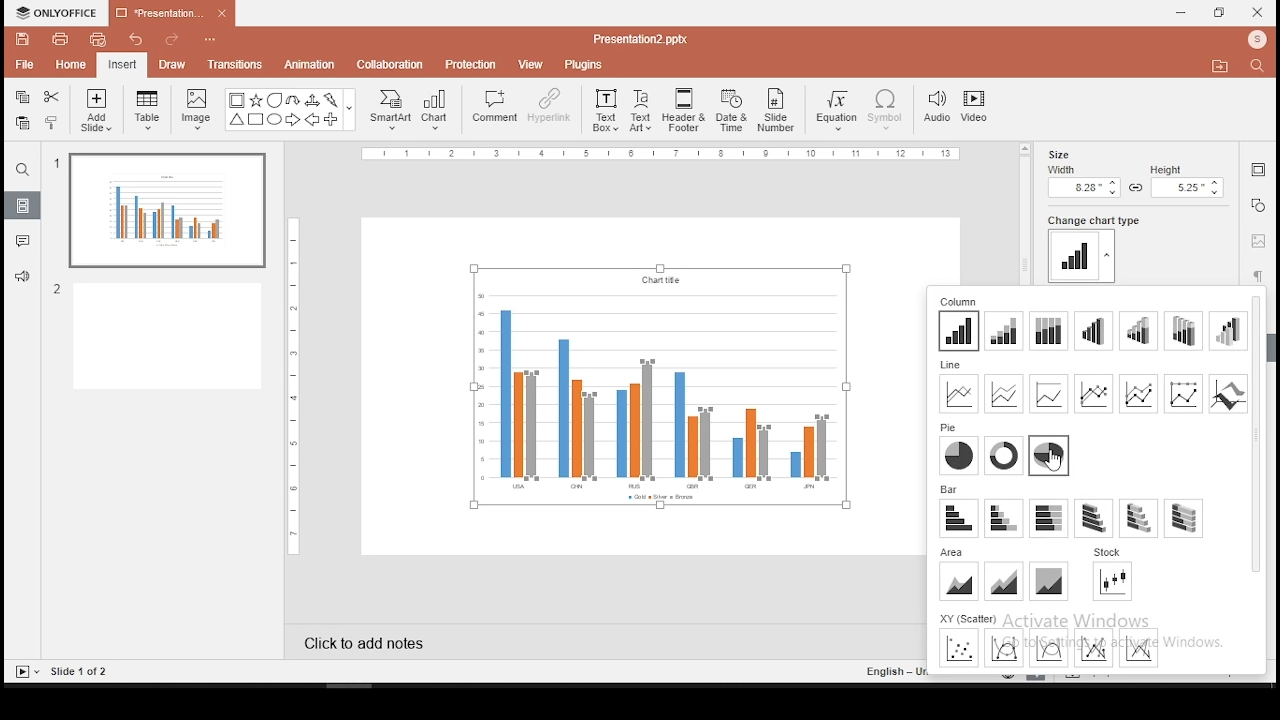  What do you see at coordinates (1140, 647) in the screenshot?
I see `xy scatter 5` at bounding box center [1140, 647].